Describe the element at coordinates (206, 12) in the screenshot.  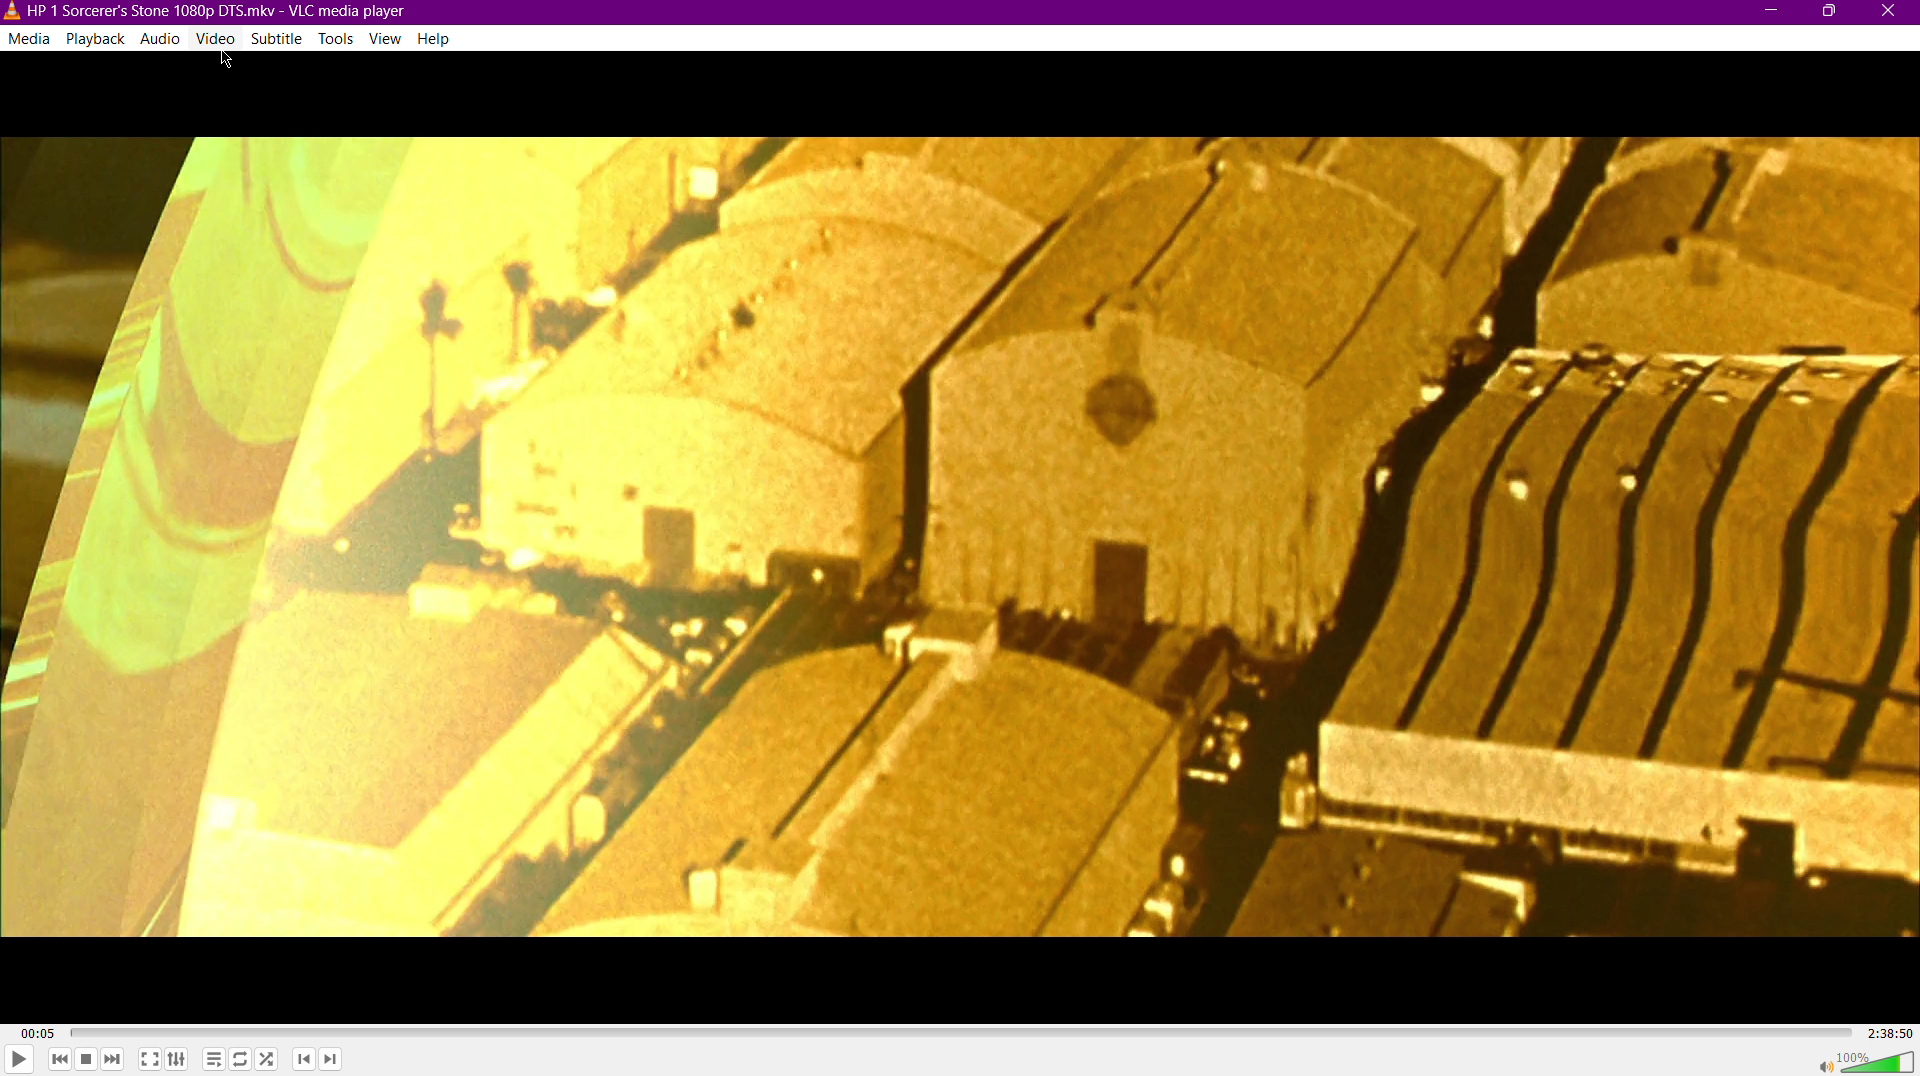
I see `HP | Sorcerer's Stone1080p DTS.mkv-VLC media player` at that location.